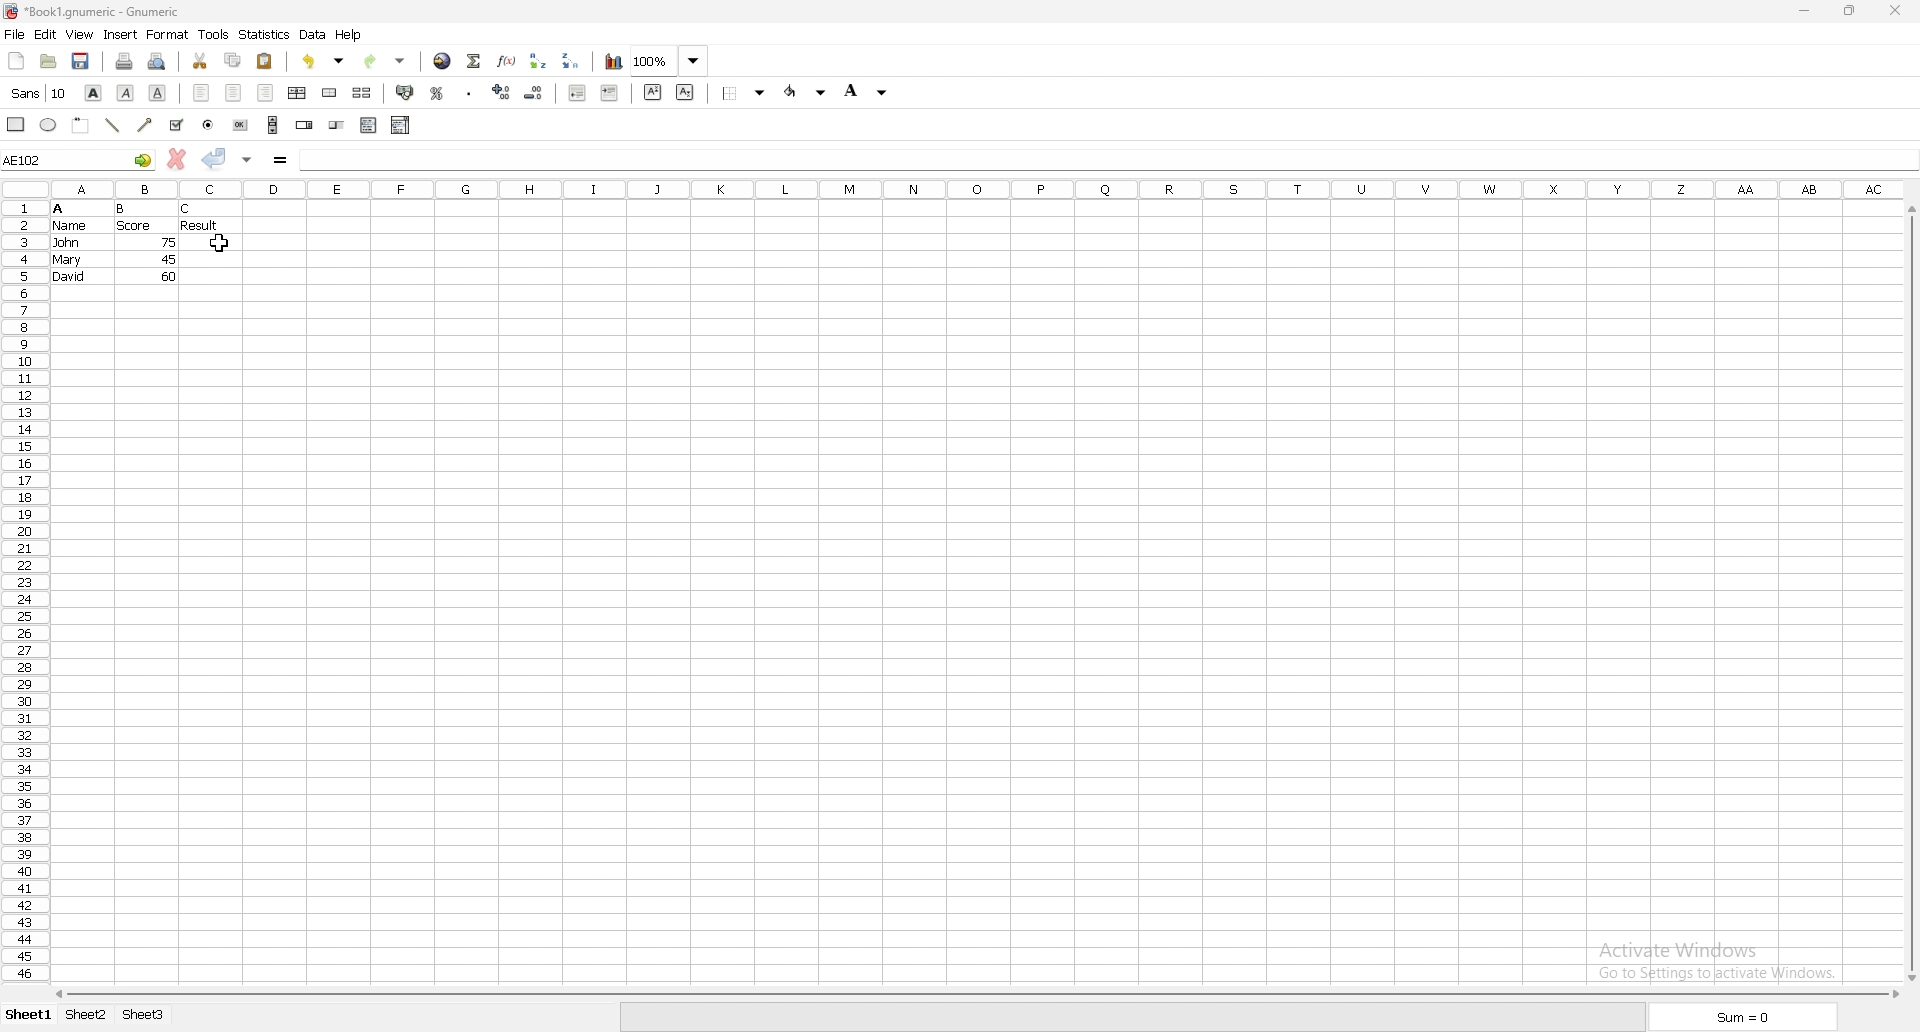 The height and width of the screenshot is (1032, 1920). I want to click on foreground, so click(806, 91).